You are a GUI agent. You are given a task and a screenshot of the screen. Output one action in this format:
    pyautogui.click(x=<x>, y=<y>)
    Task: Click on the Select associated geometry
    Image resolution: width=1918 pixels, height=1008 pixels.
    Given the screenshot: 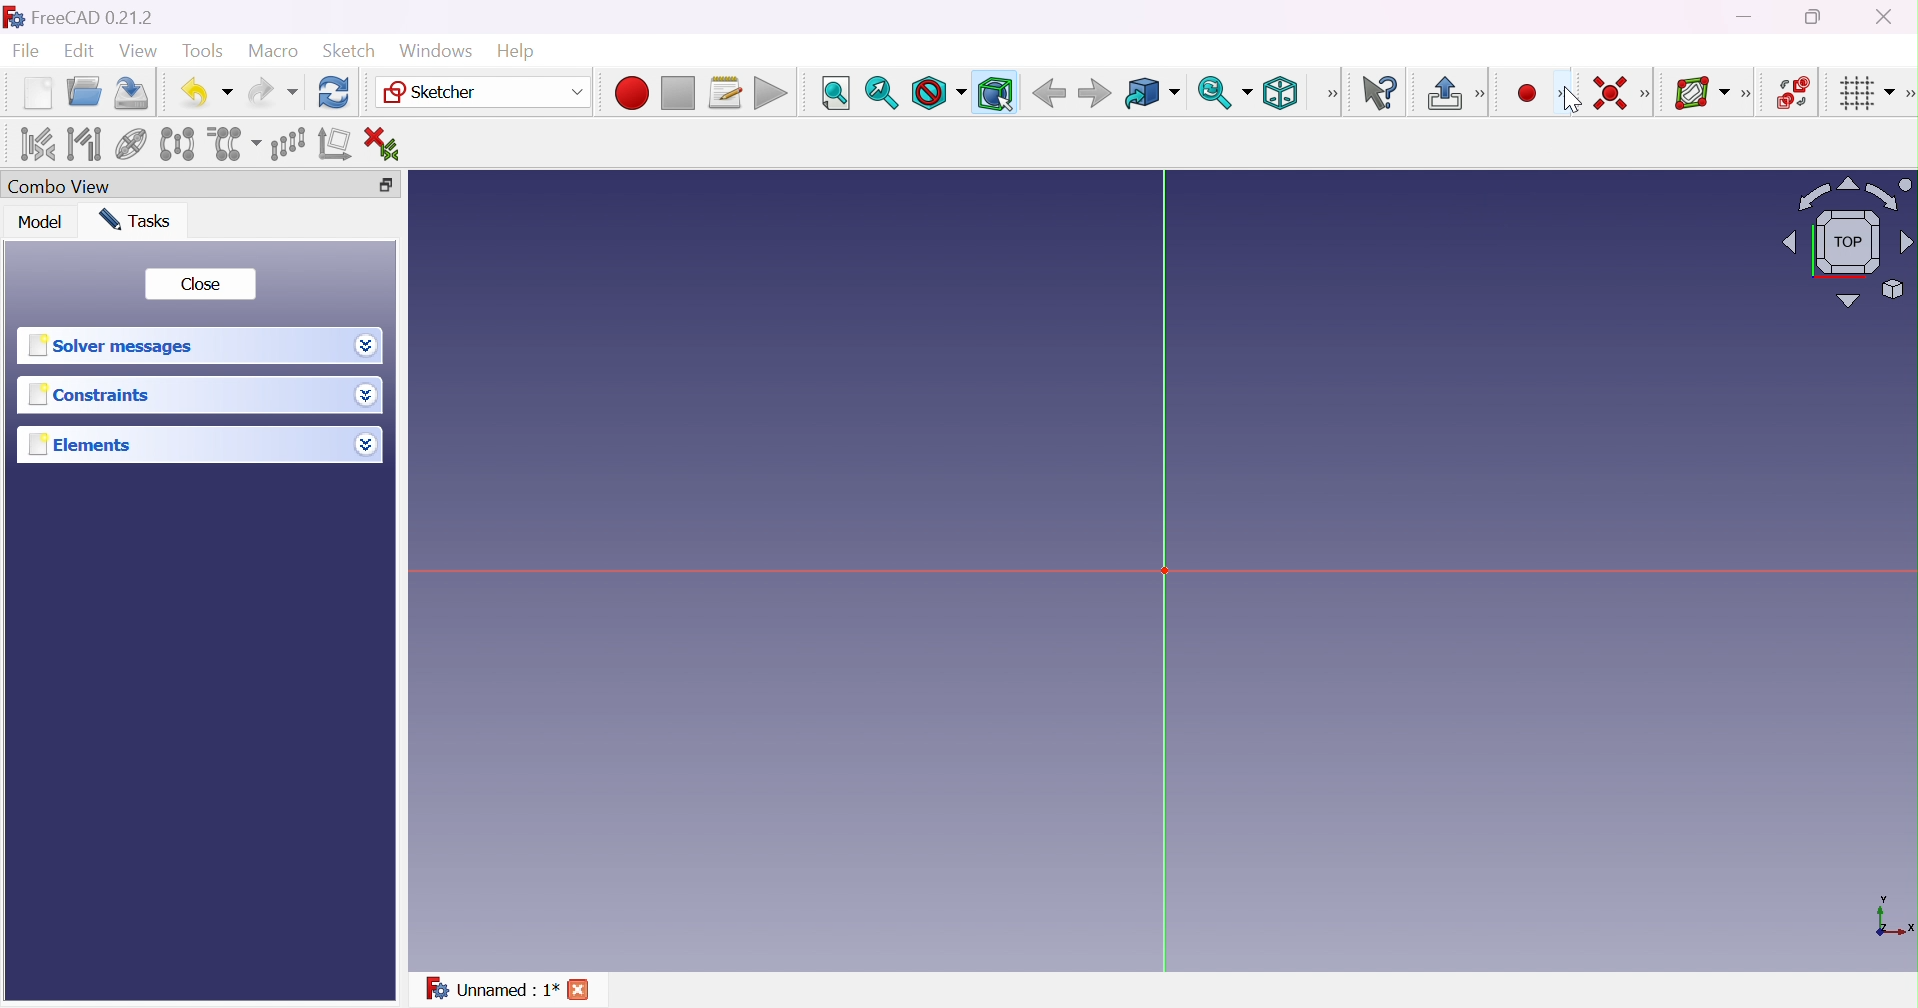 What is the action you would take?
    pyautogui.click(x=84, y=144)
    